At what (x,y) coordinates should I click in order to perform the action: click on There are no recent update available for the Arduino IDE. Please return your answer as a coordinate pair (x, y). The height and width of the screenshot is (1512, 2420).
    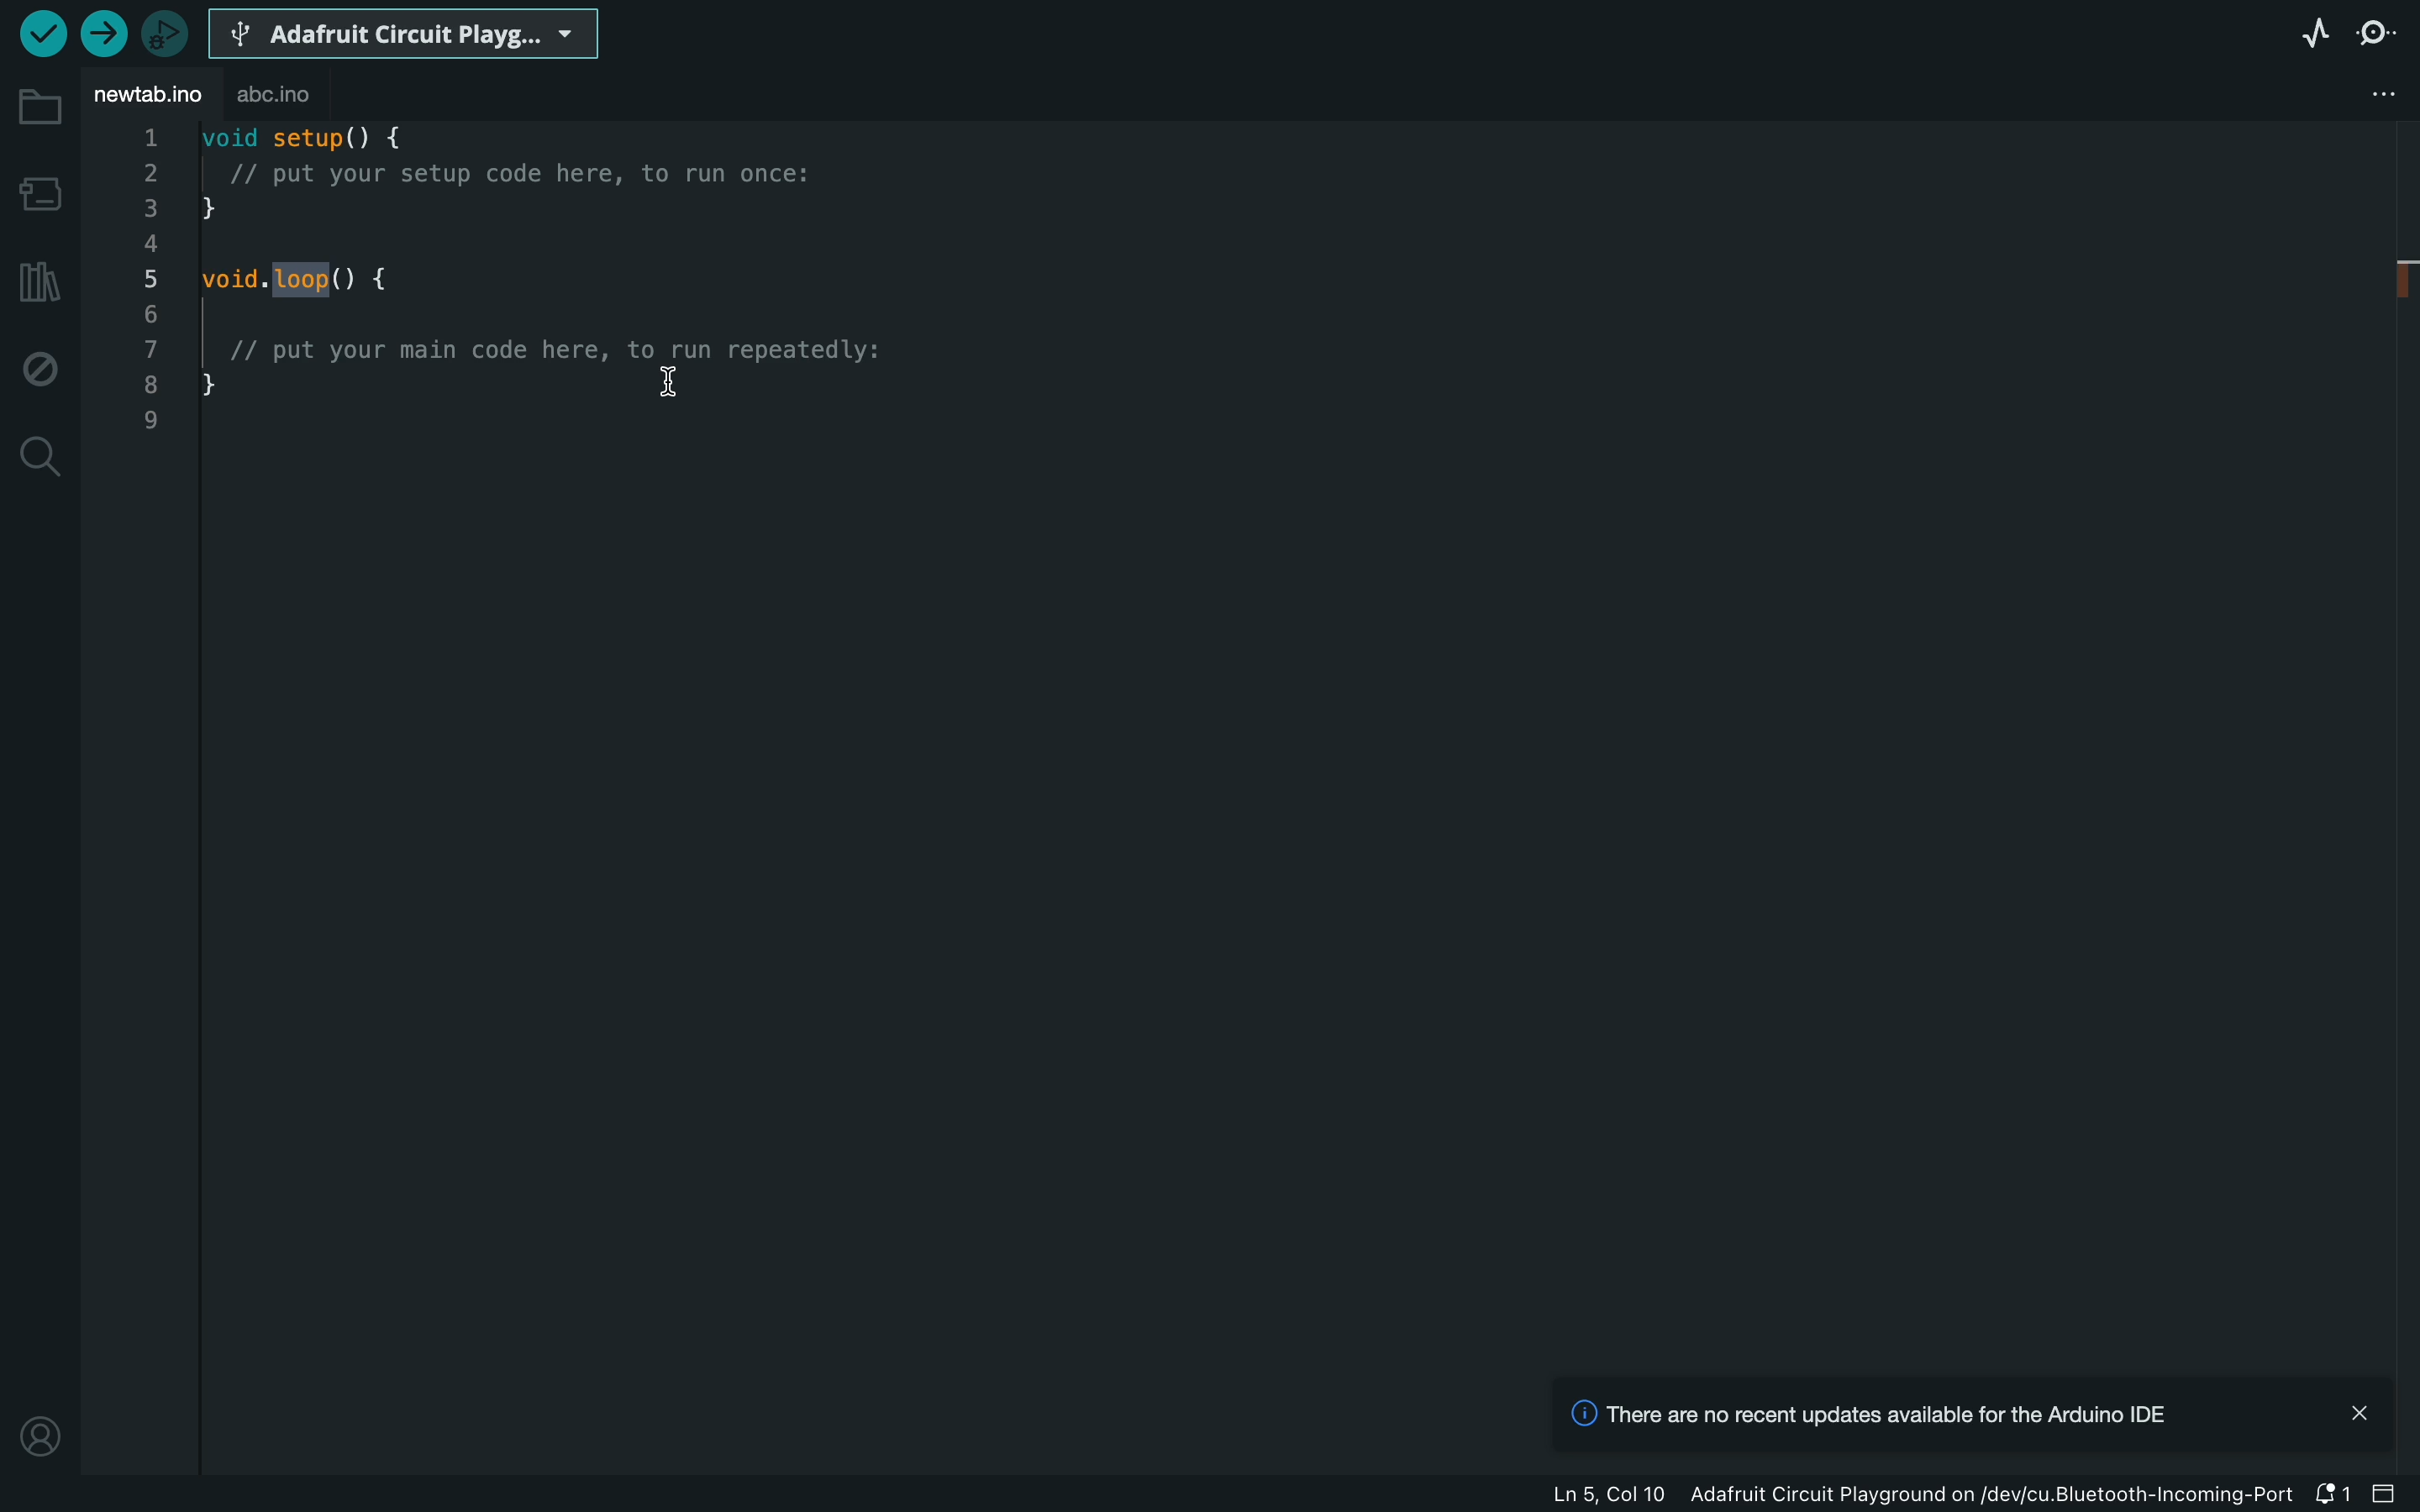
    Looking at the image, I should click on (1865, 1418).